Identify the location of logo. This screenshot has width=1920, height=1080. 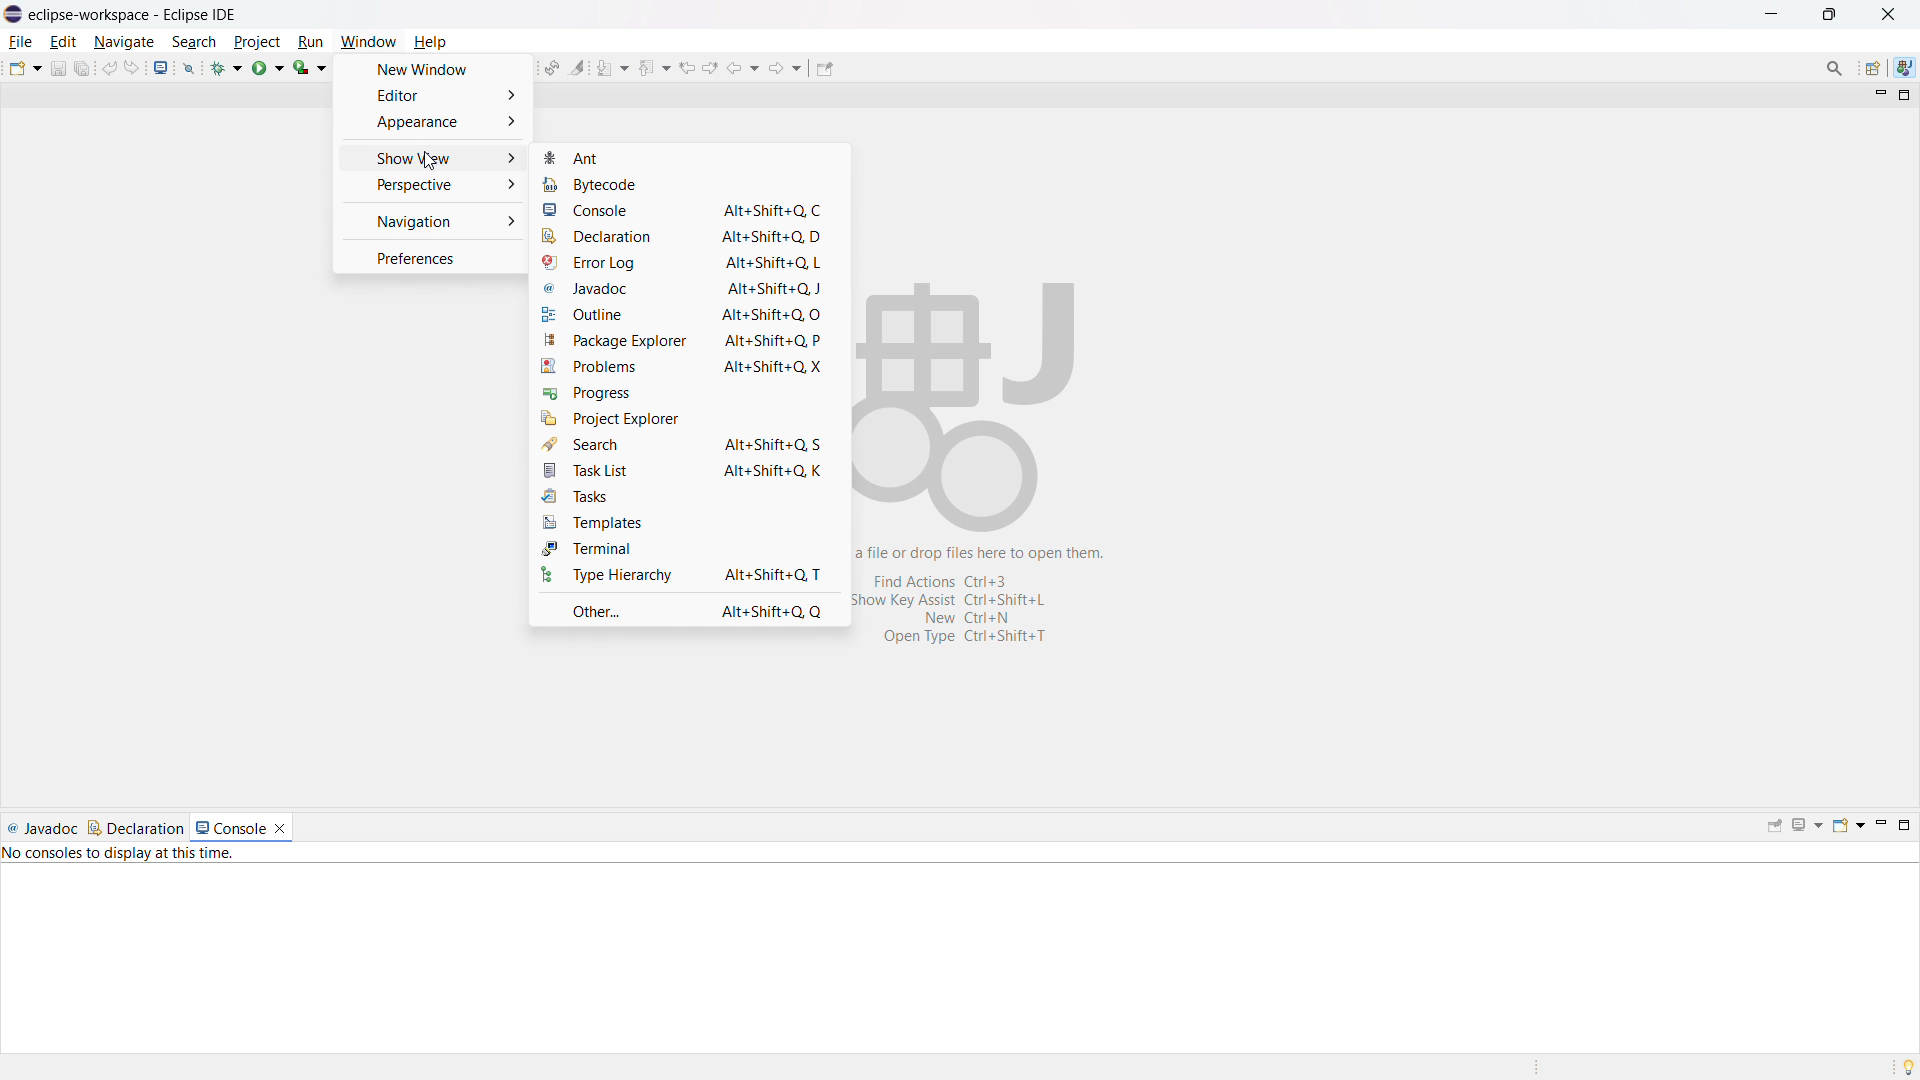
(13, 14).